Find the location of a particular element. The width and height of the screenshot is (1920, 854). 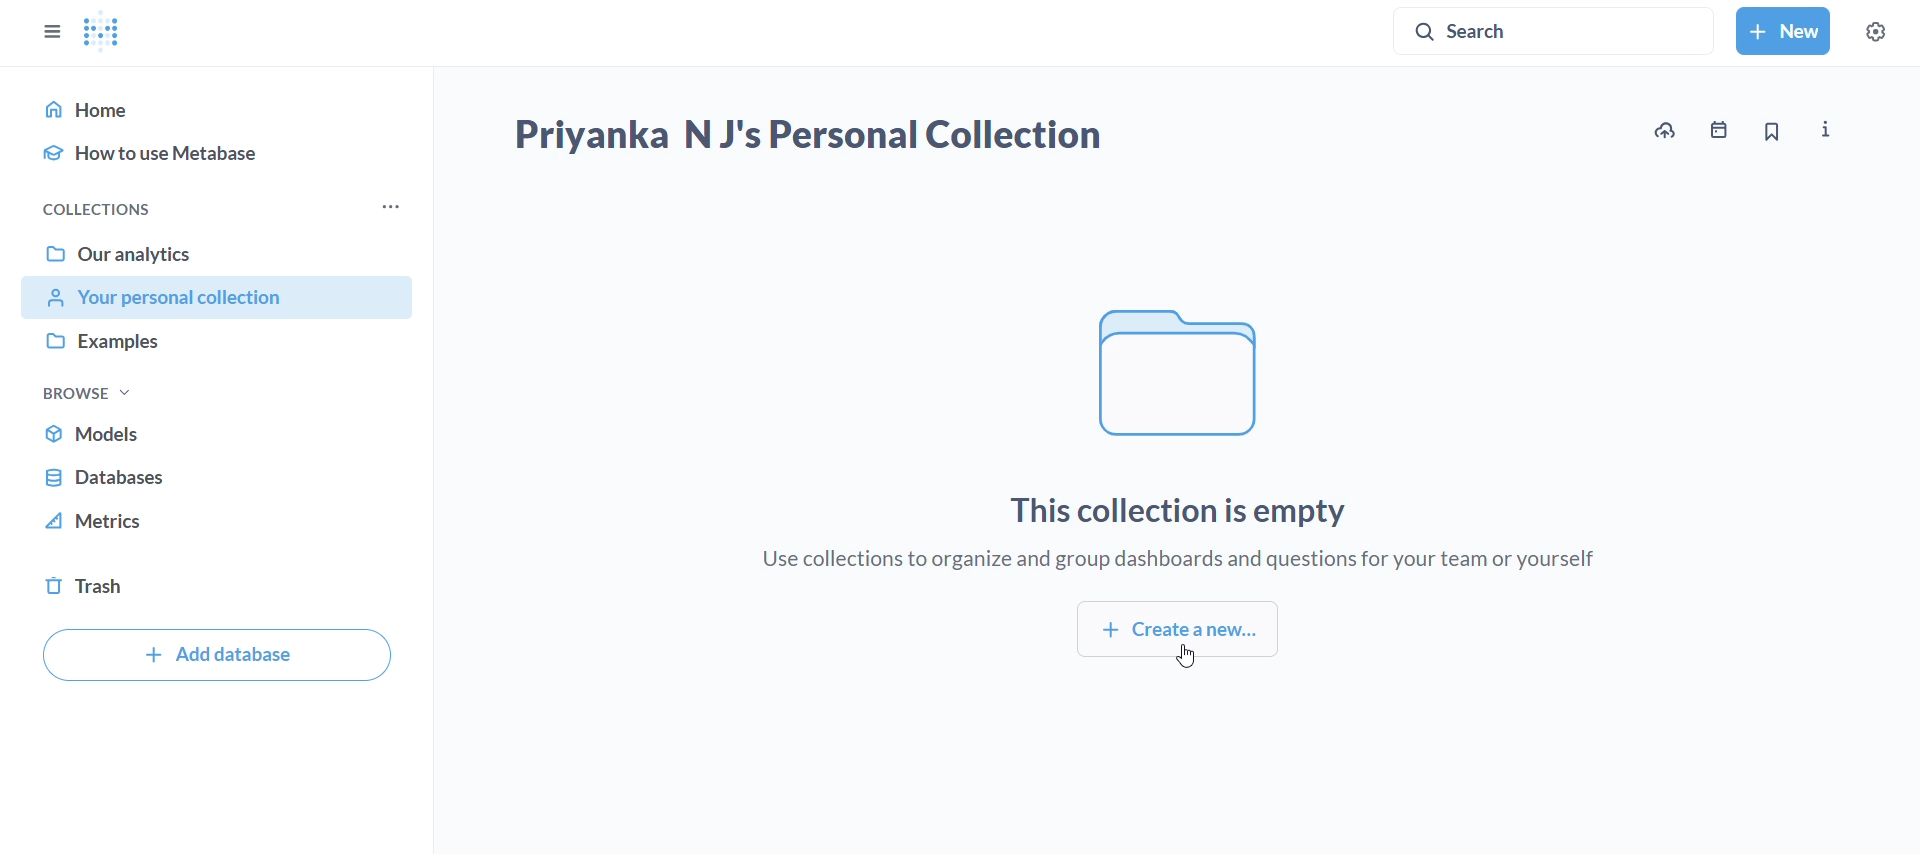

browse is located at coordinates (87, 390).